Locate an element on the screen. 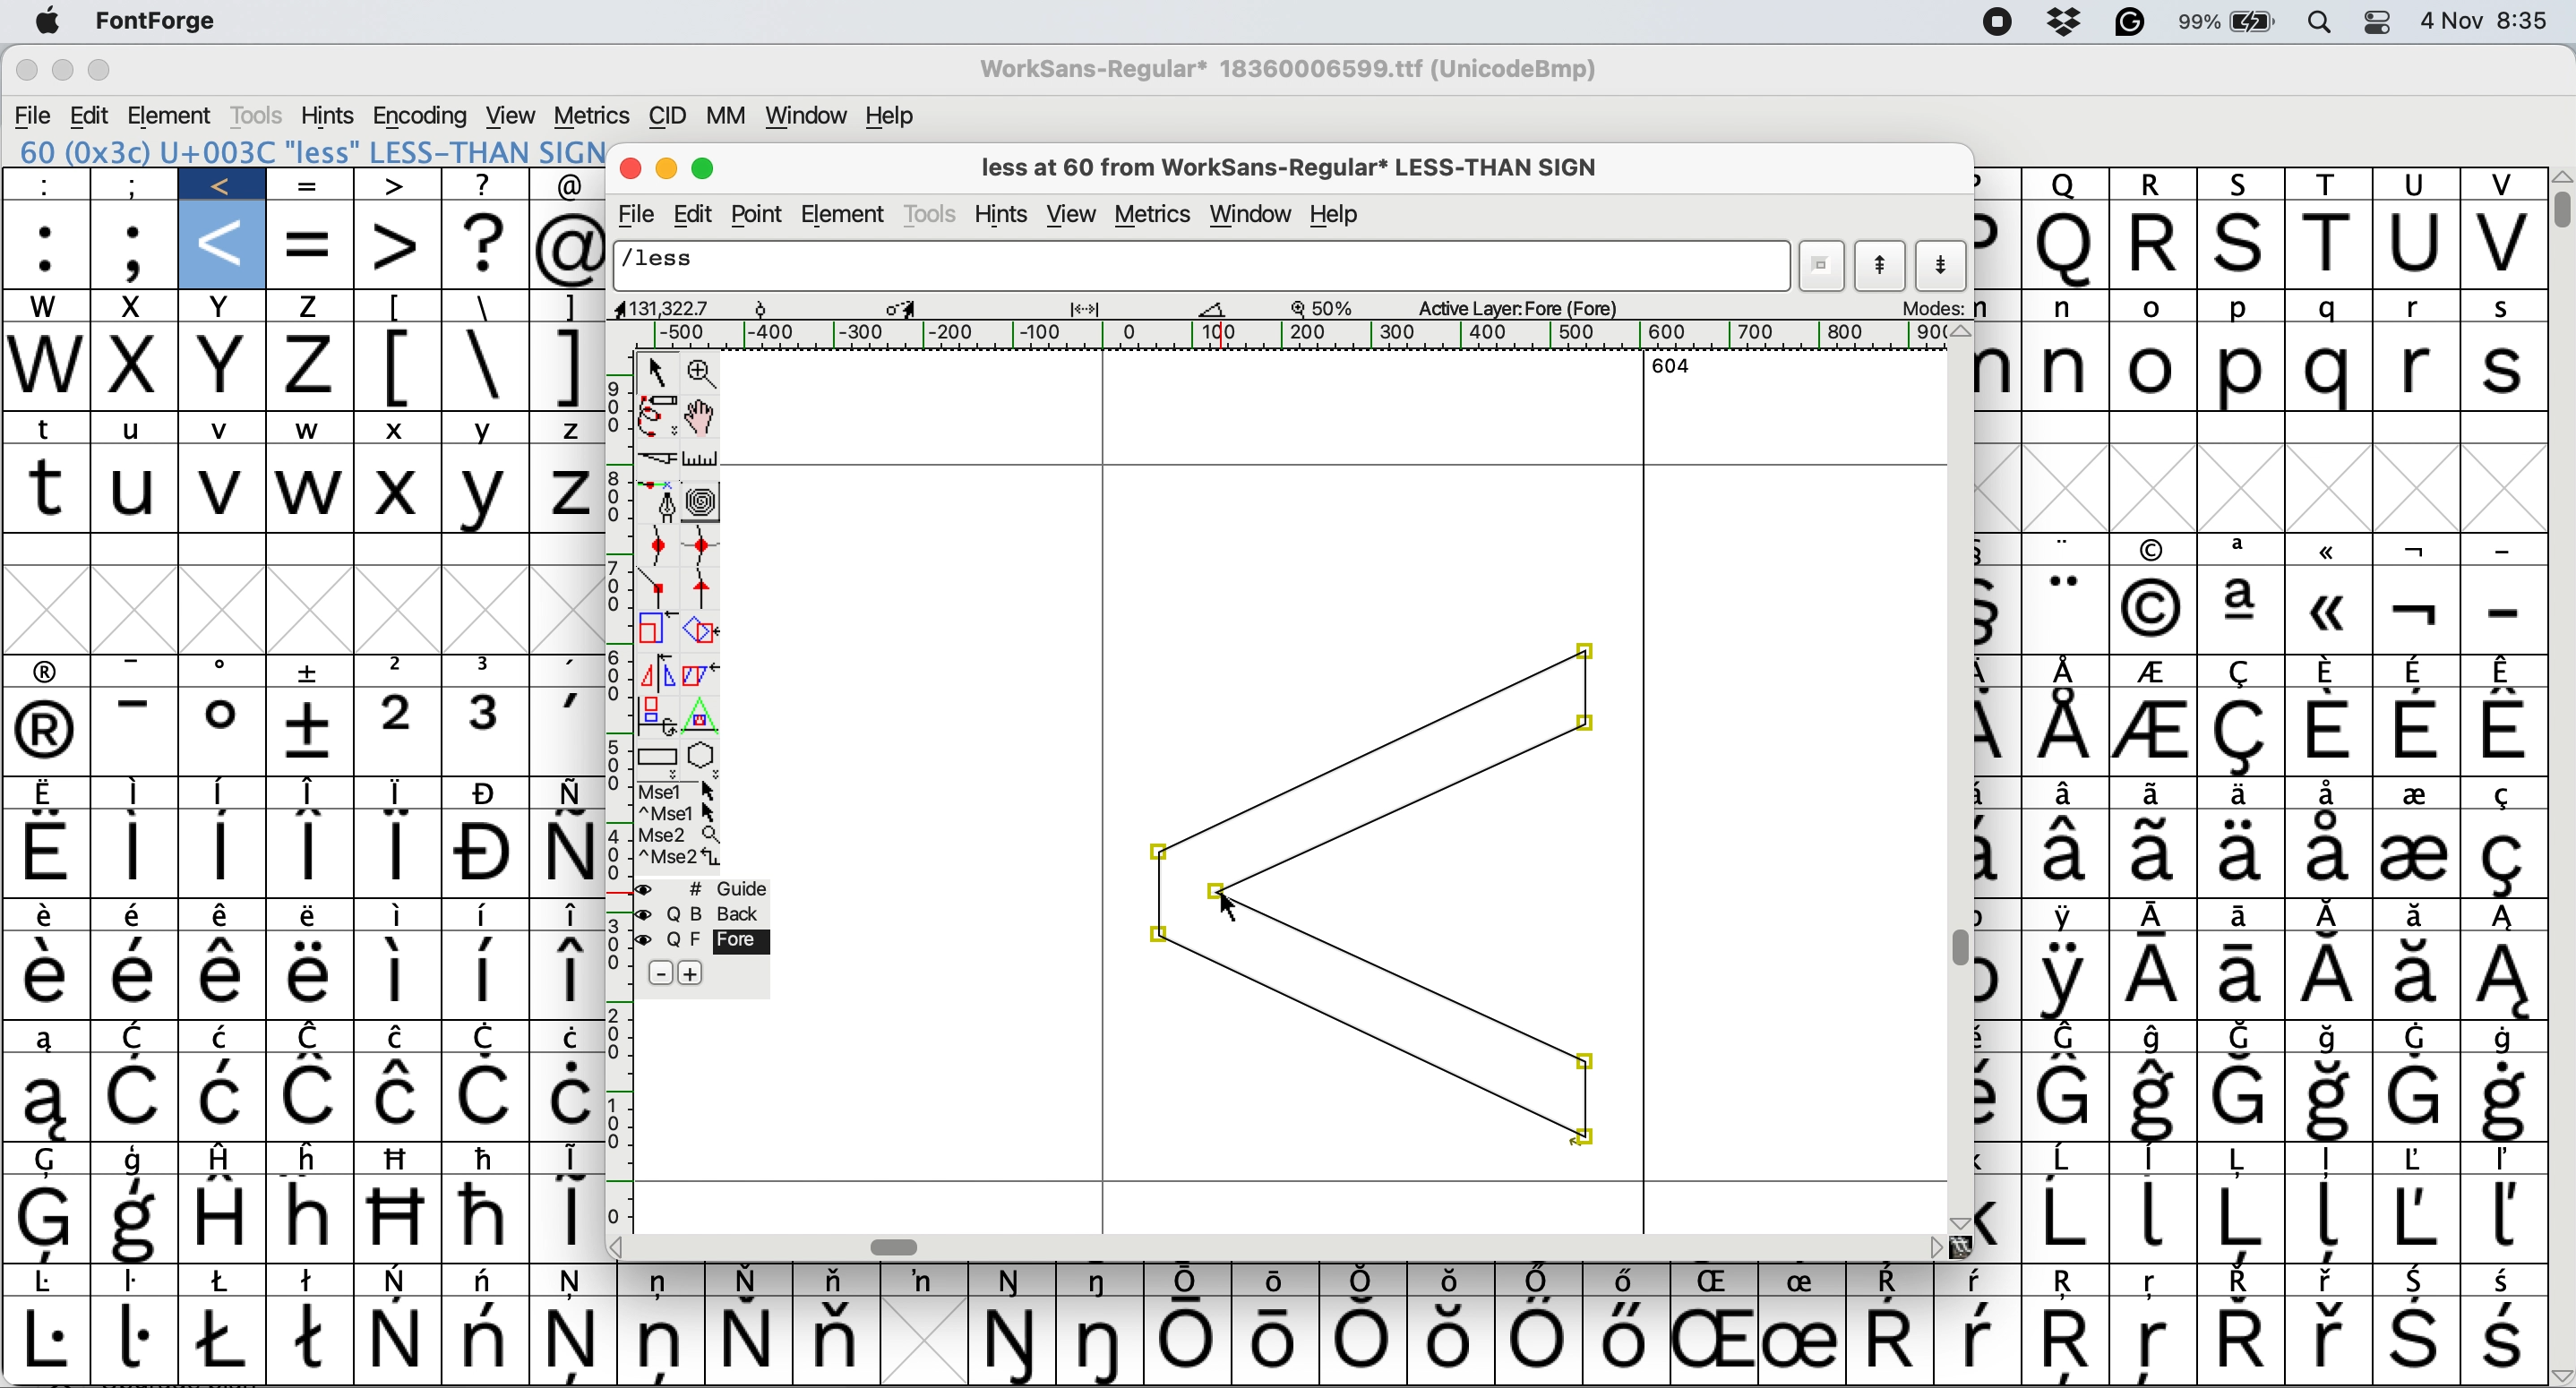 The width and height of the screenshot is (2576, 1388). change whether spiro is active or not is located at coordinates (702, 499).